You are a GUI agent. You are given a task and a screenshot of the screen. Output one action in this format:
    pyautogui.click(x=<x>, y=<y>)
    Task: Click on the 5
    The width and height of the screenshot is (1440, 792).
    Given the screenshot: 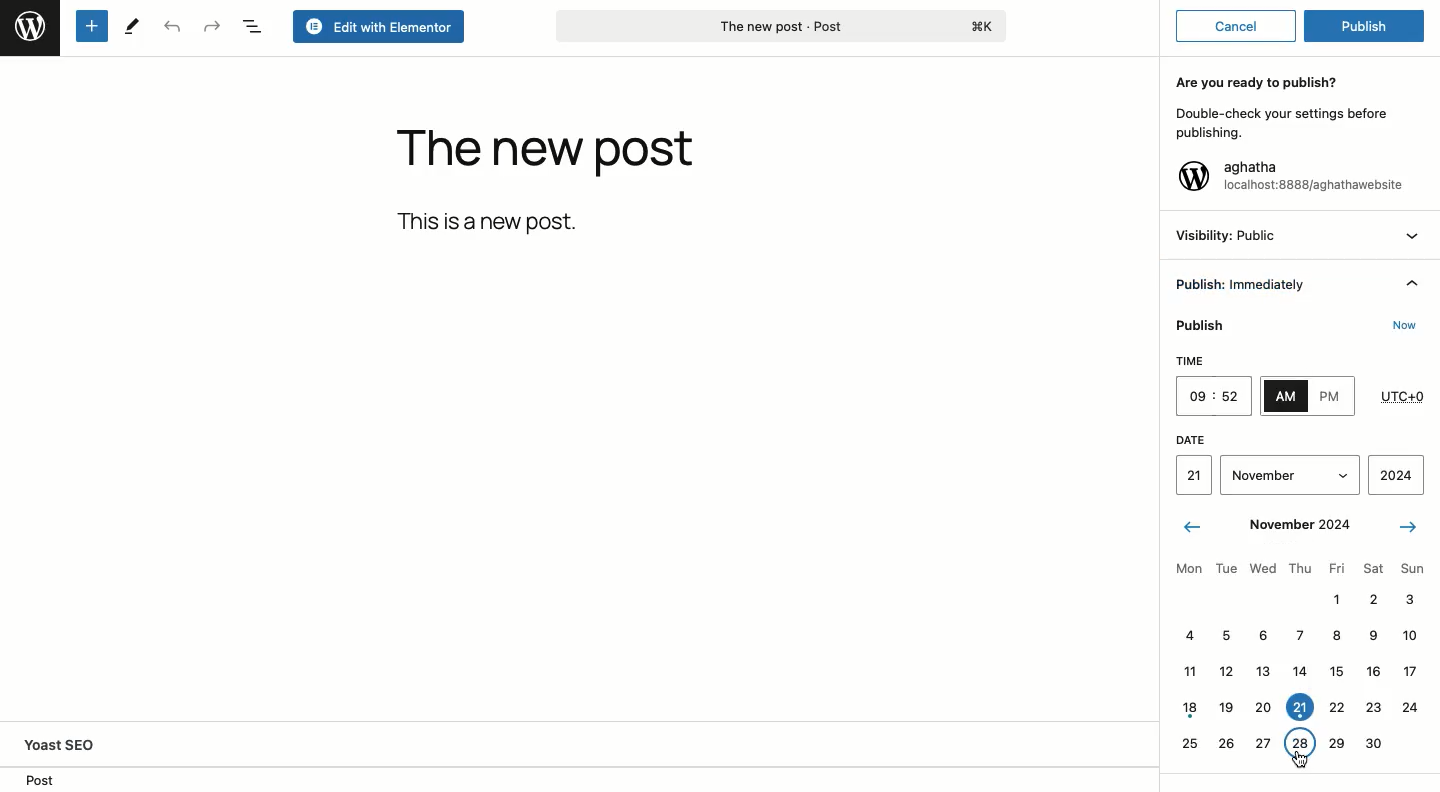 What is the action you would take?
    pyautogui.click(x=1225, y=635)
    